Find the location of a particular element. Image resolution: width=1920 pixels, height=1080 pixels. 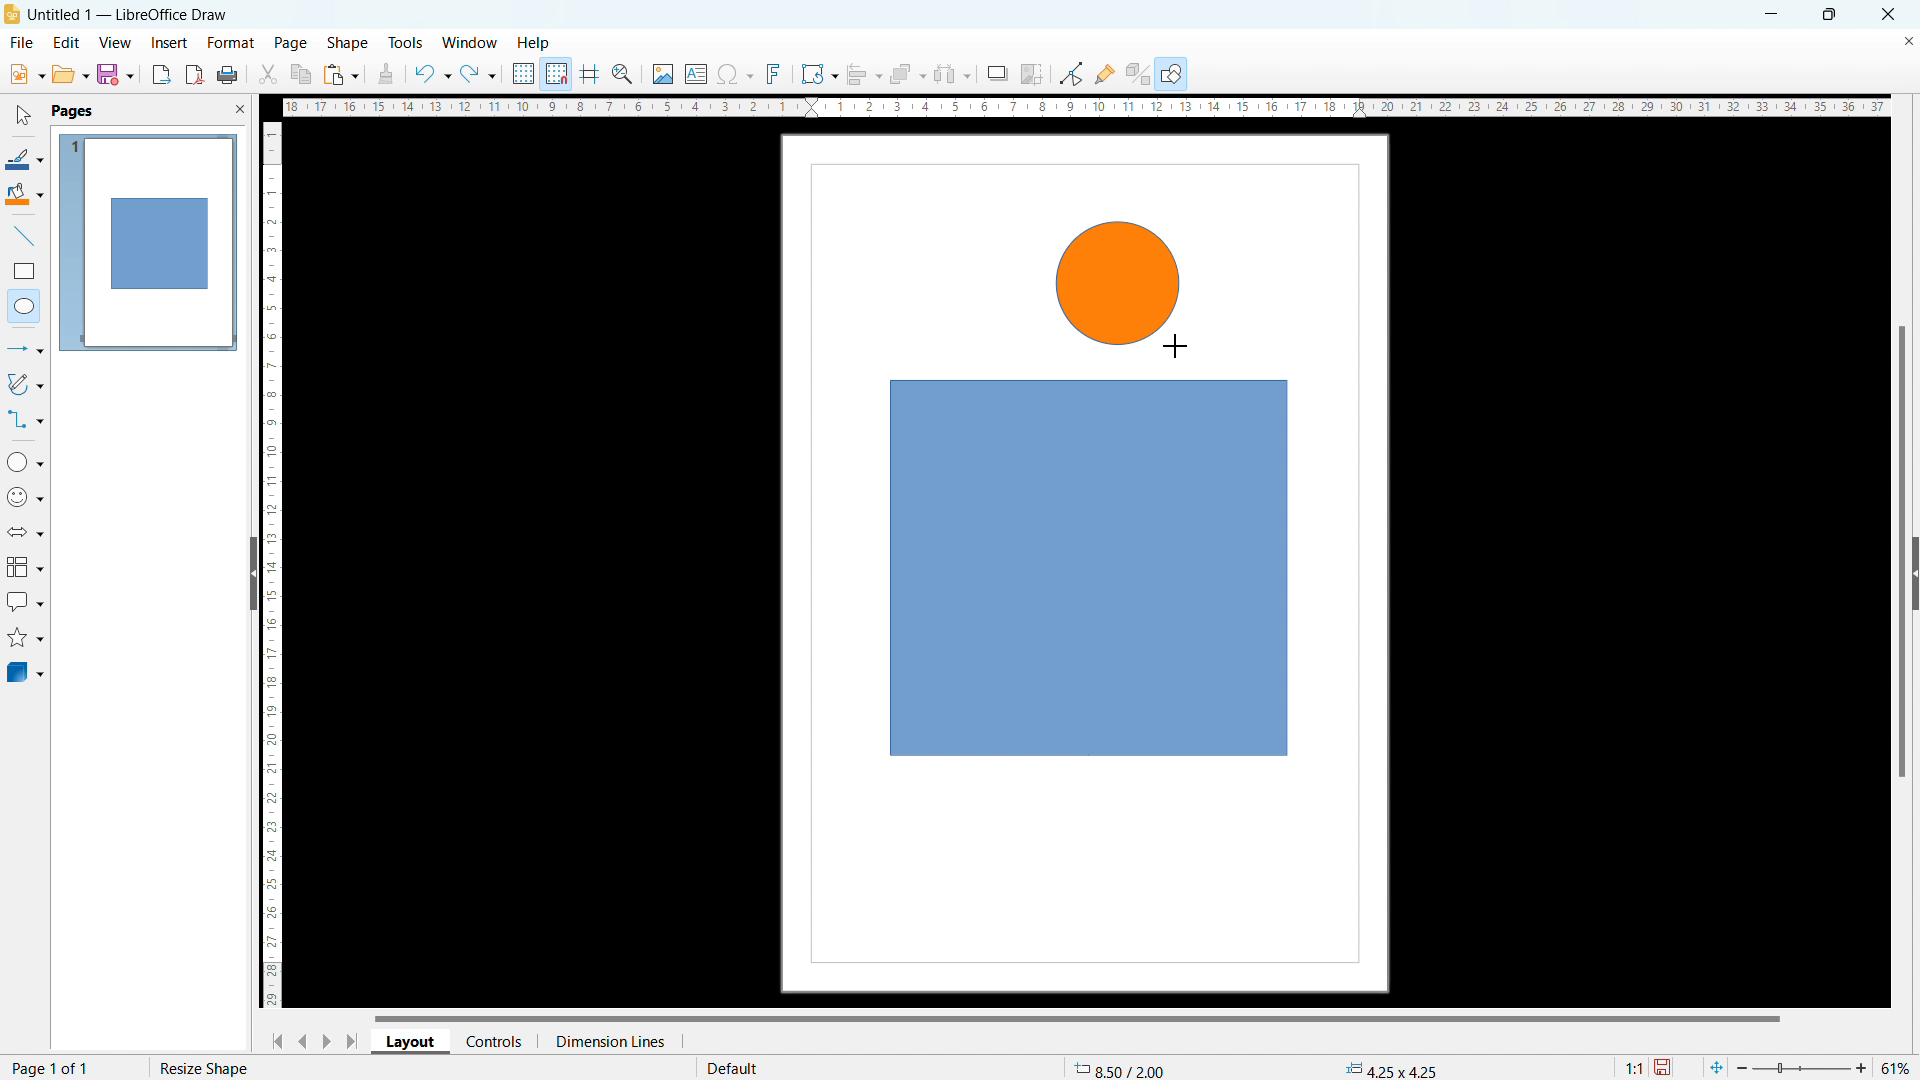

cursor coordinates is located at coordinates (1125, 1066).